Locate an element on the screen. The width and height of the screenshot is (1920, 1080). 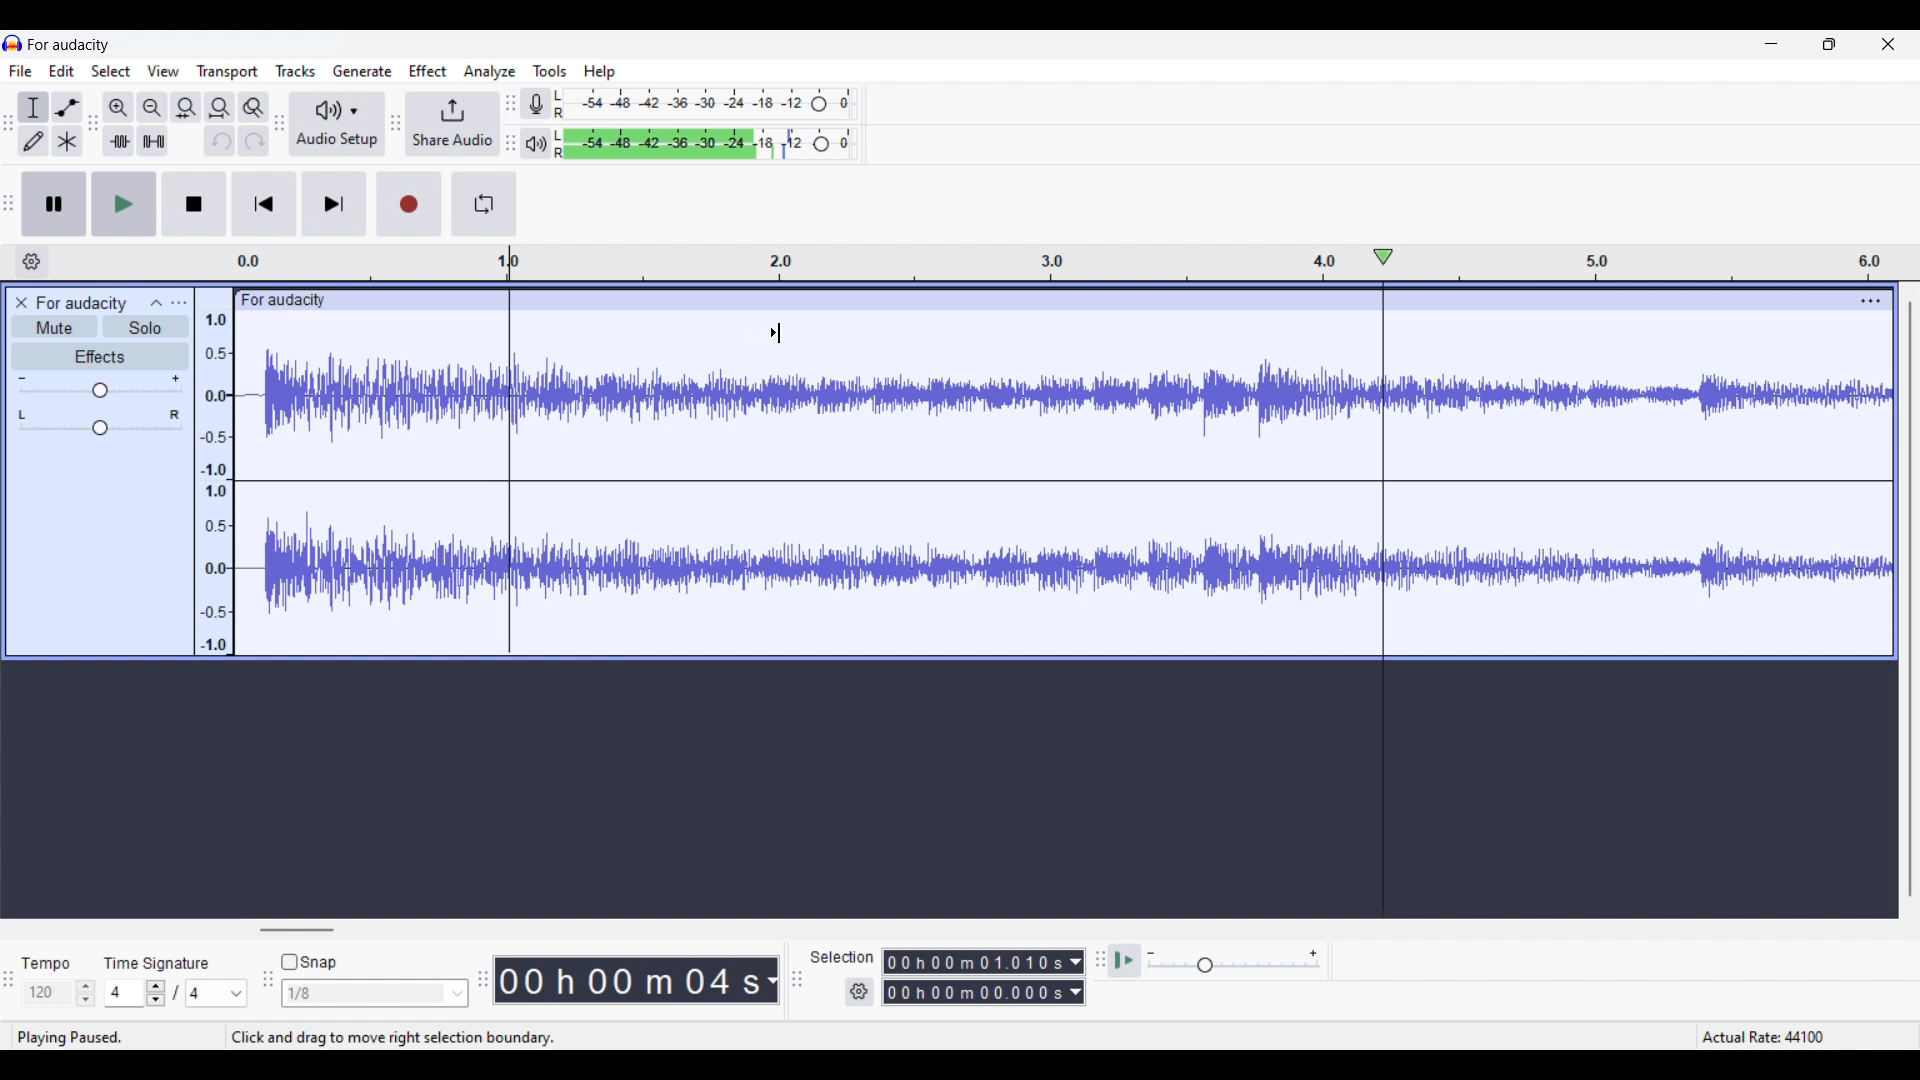
Close track is located at coordinates (21, 303).